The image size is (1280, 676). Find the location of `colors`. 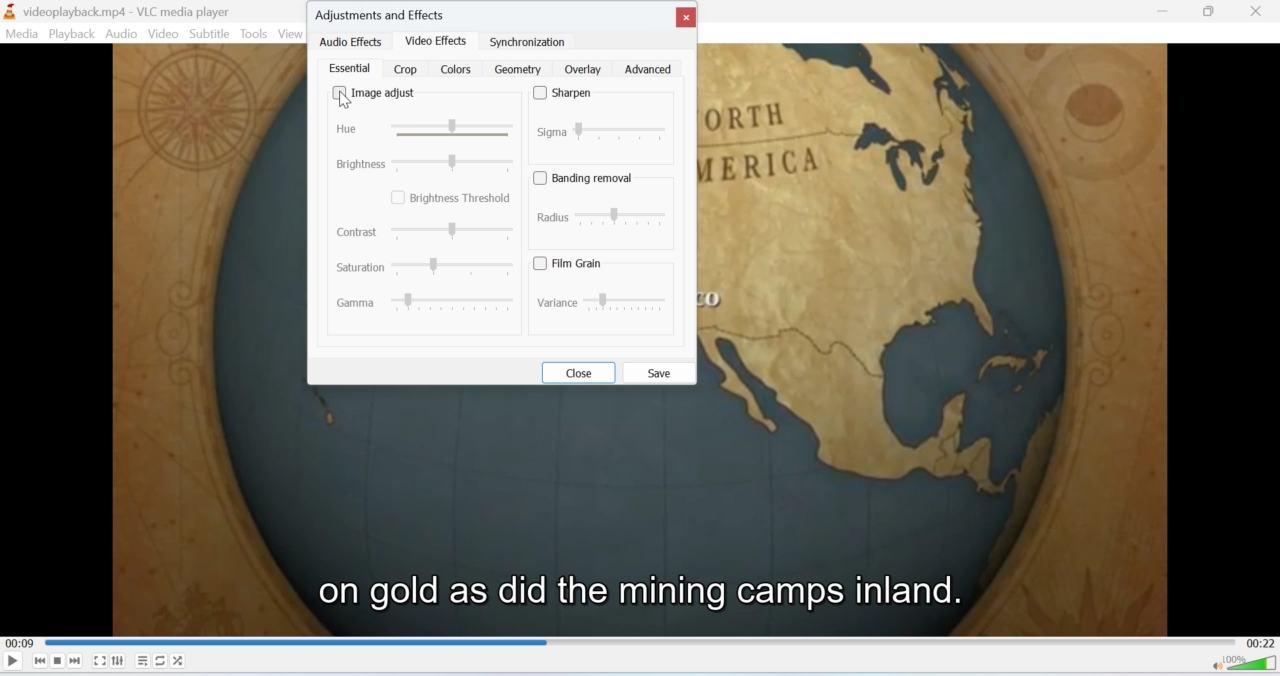

colors is located at coordinates (458, 69).